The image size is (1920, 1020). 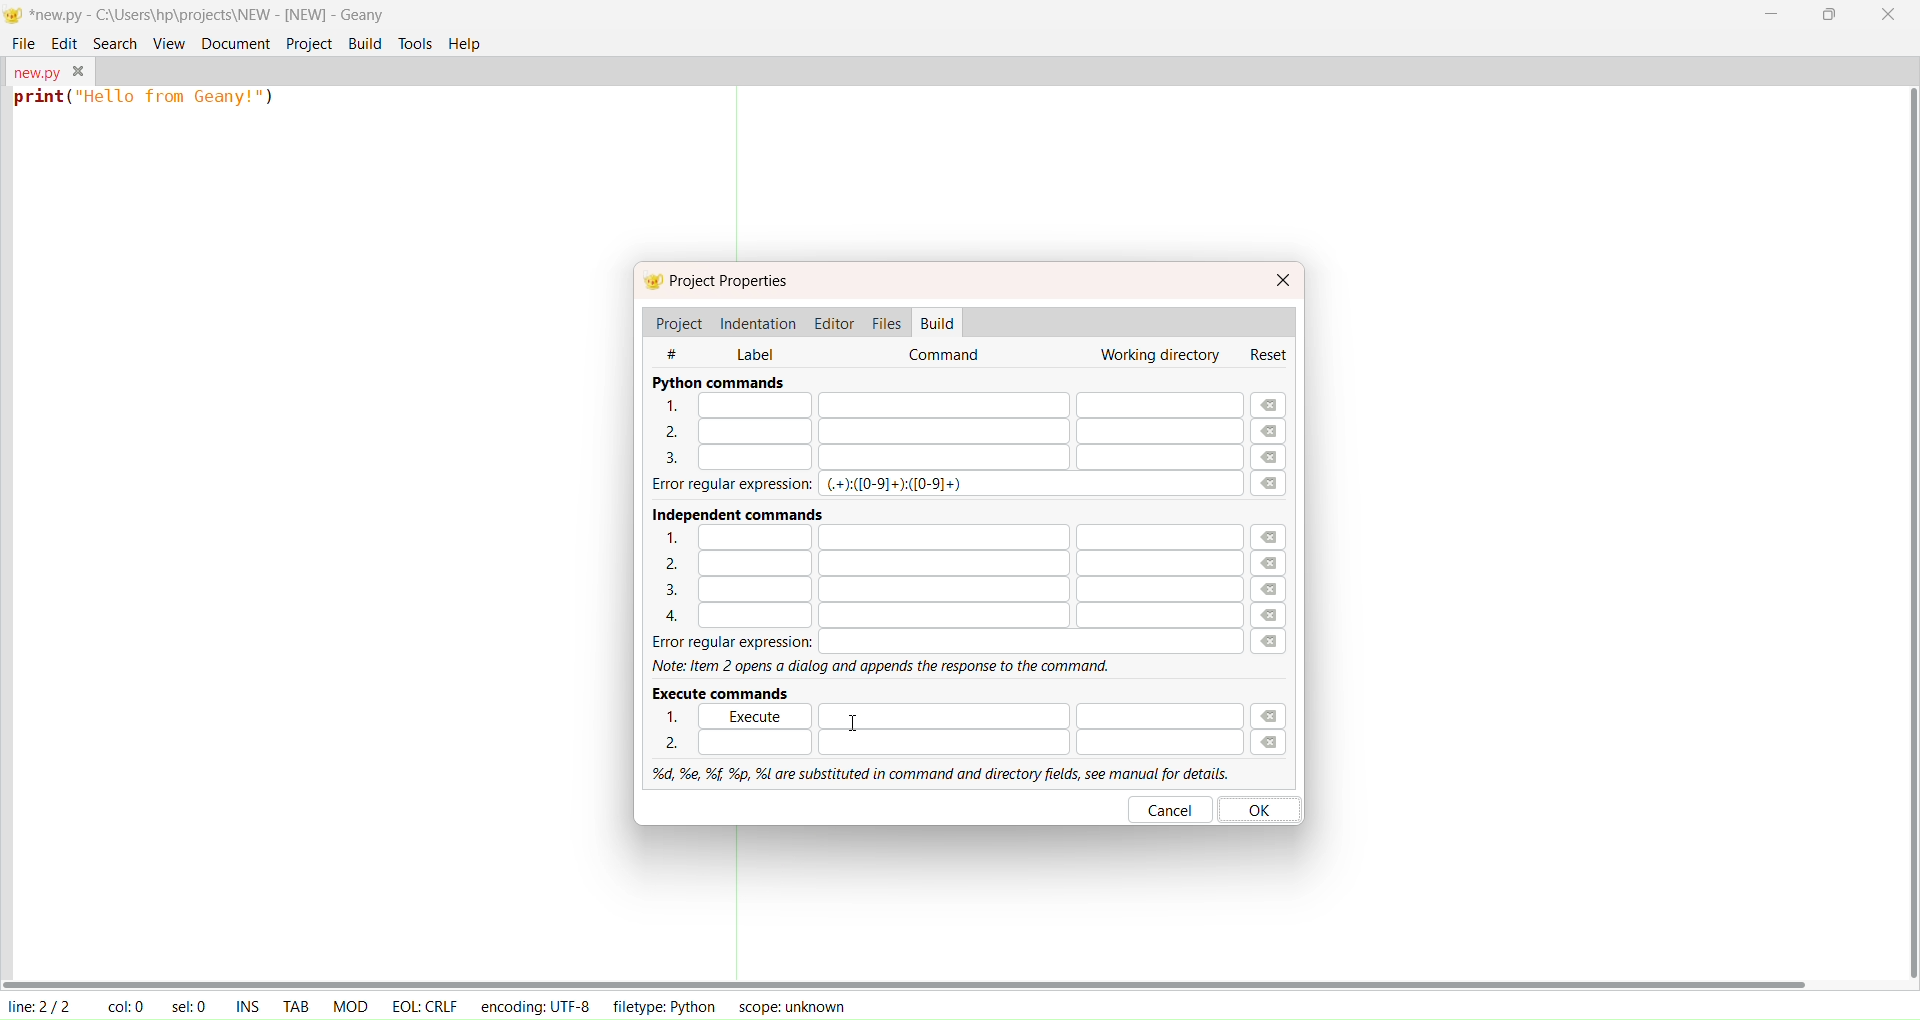 I want to click on minimize, so click(x=1770, y=13).